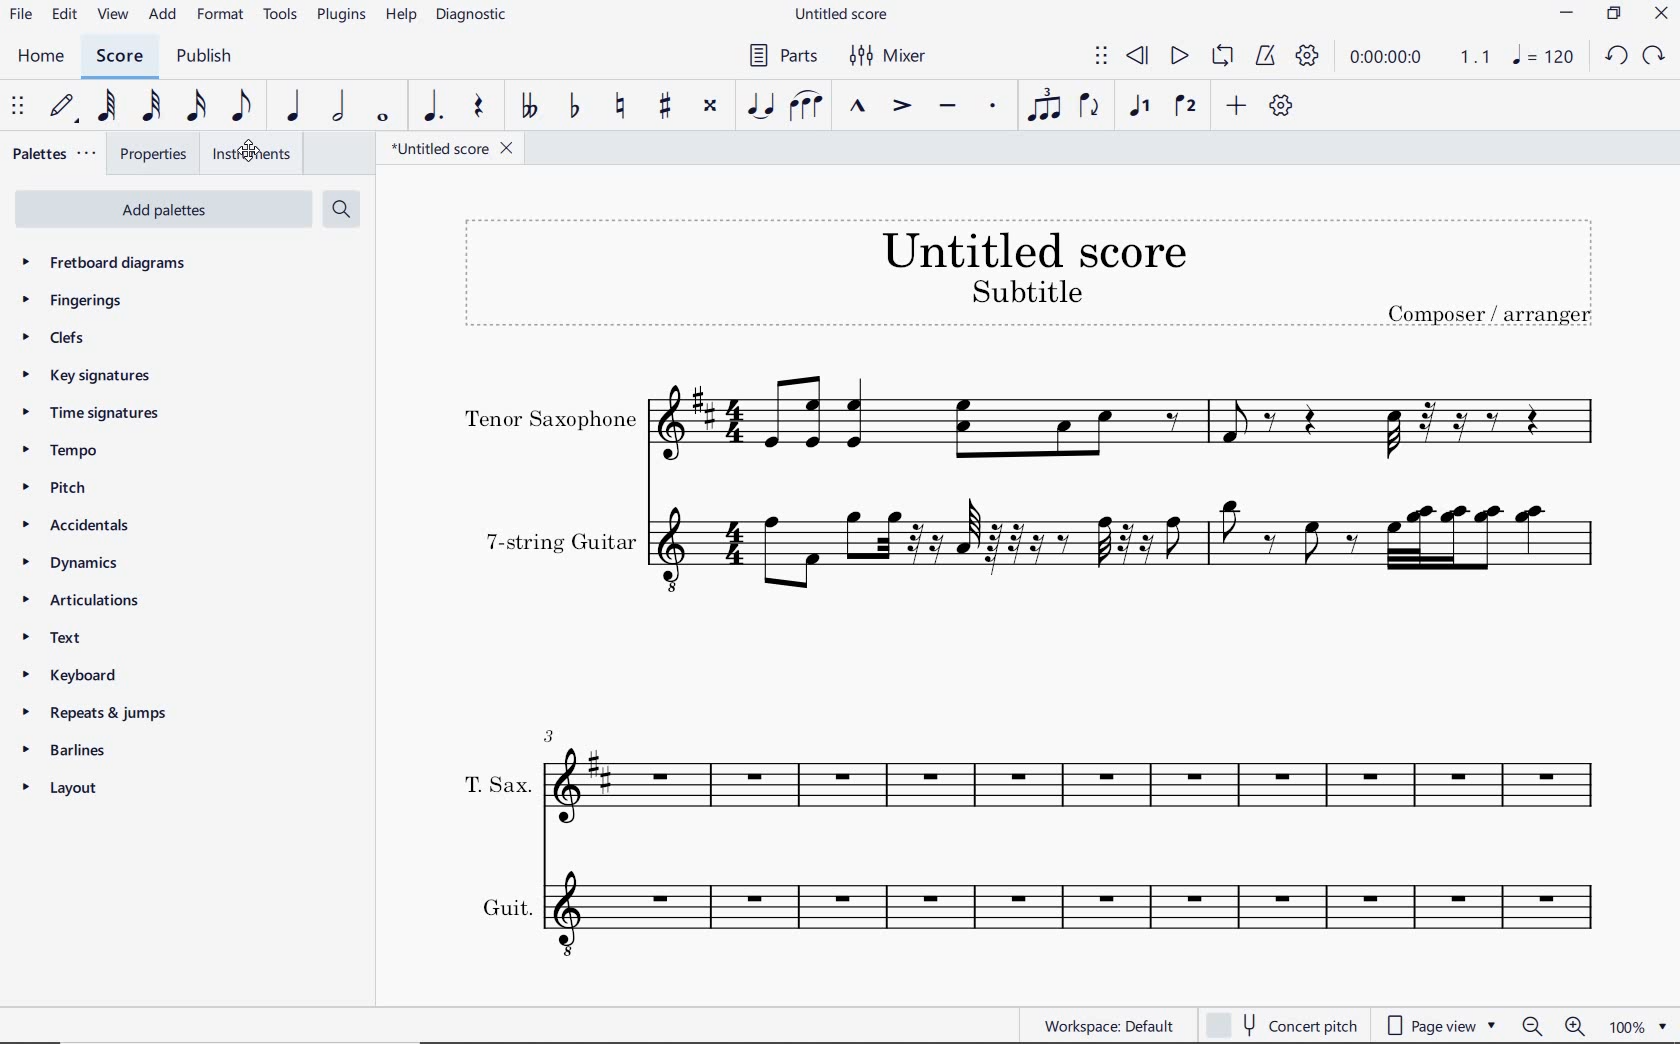  What do you see at coordinates (1652, 56) in the screenshot?
I see `REDO` at bounding box center [1652, 56].